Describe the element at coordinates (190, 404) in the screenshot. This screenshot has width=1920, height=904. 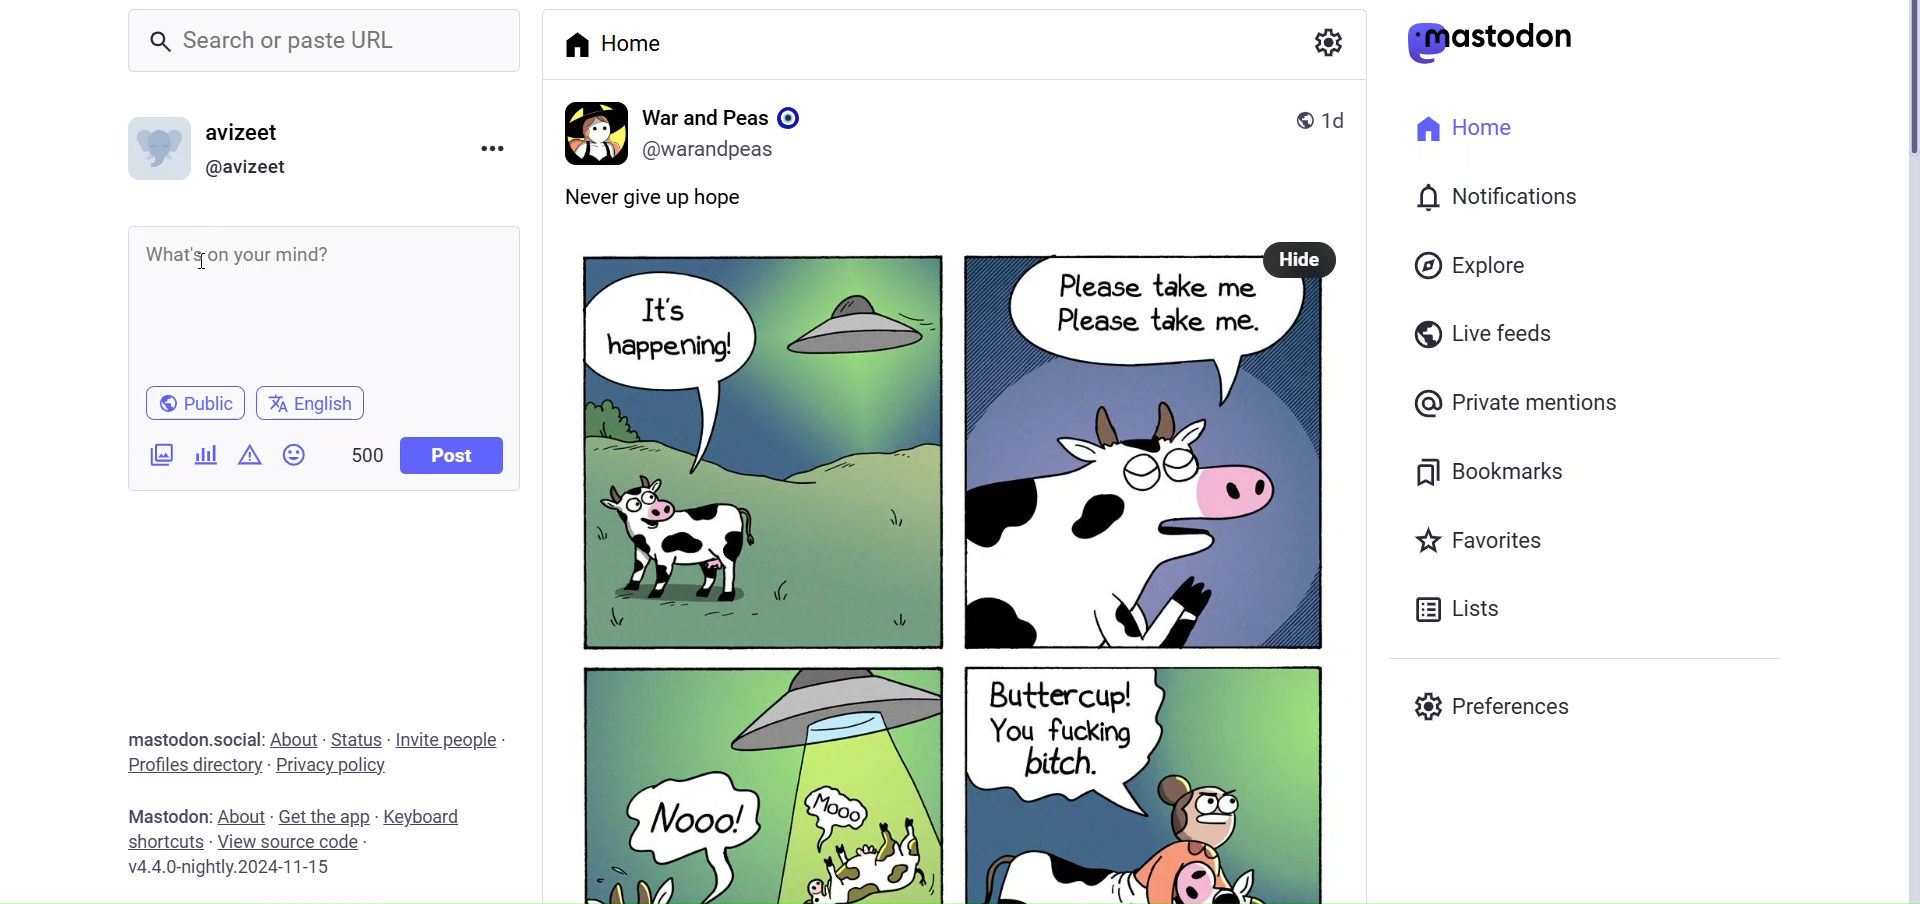
I see `Public` at that location.